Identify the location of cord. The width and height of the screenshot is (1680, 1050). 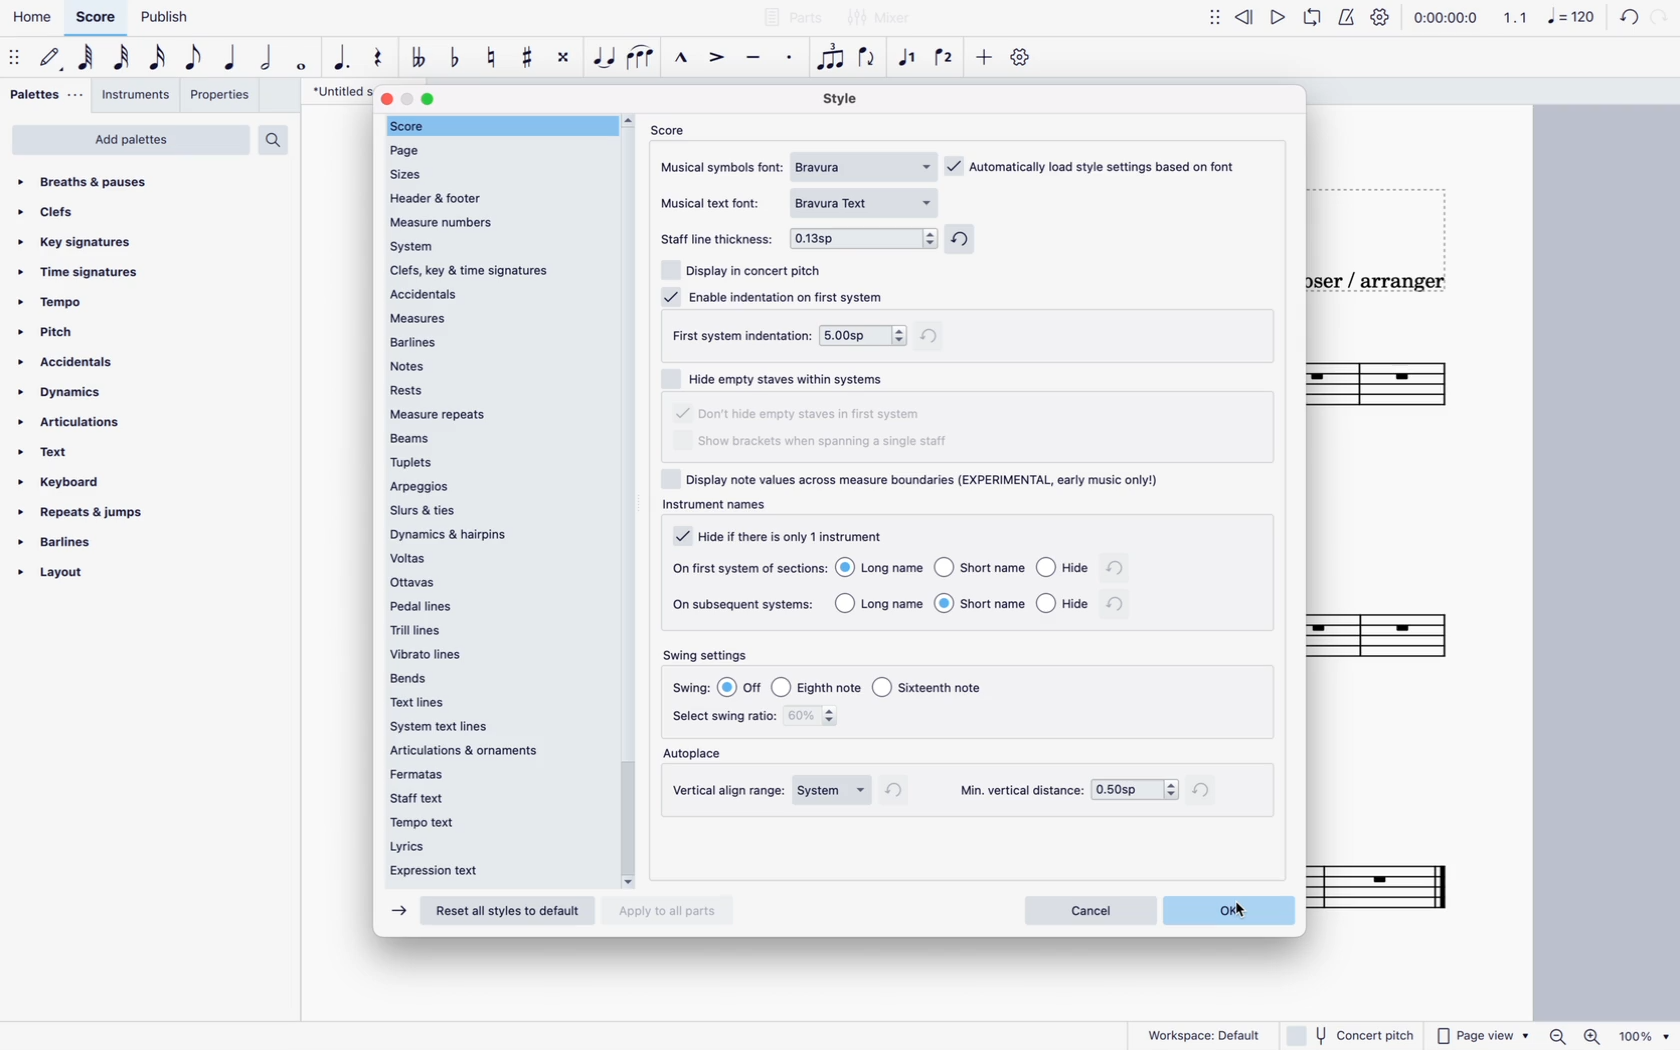
(1612, 14).